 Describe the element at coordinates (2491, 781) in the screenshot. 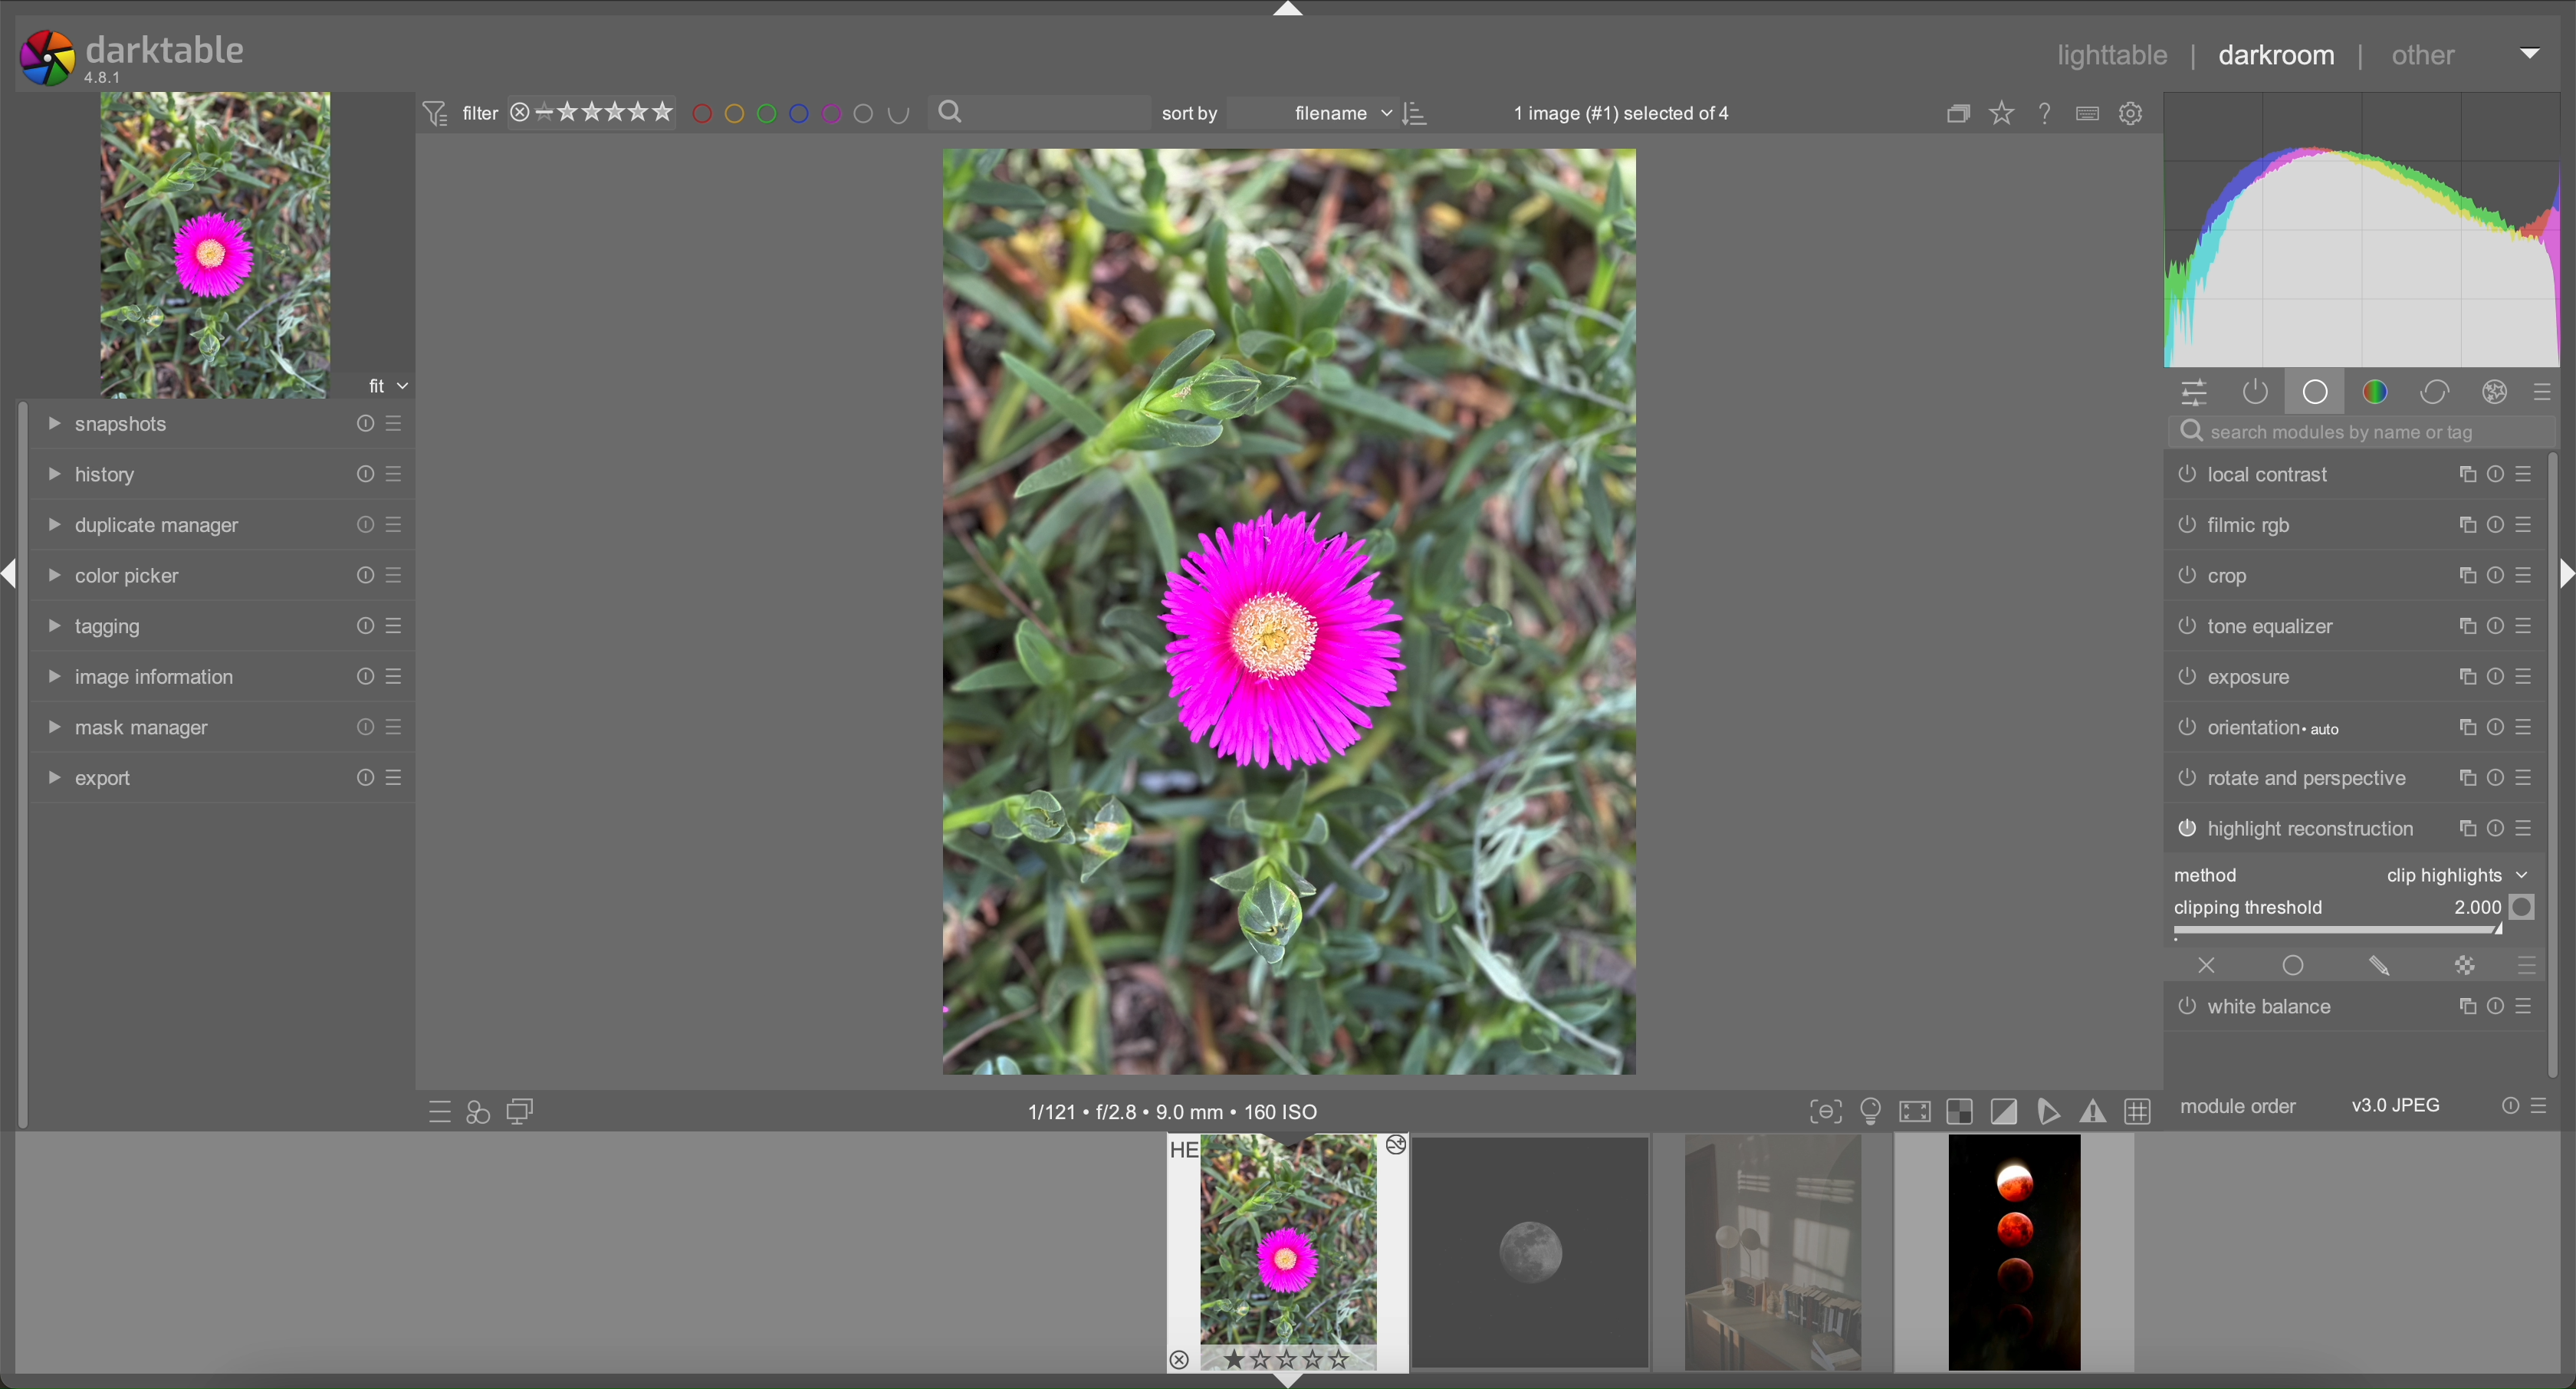

I see `reset presets` at that location.